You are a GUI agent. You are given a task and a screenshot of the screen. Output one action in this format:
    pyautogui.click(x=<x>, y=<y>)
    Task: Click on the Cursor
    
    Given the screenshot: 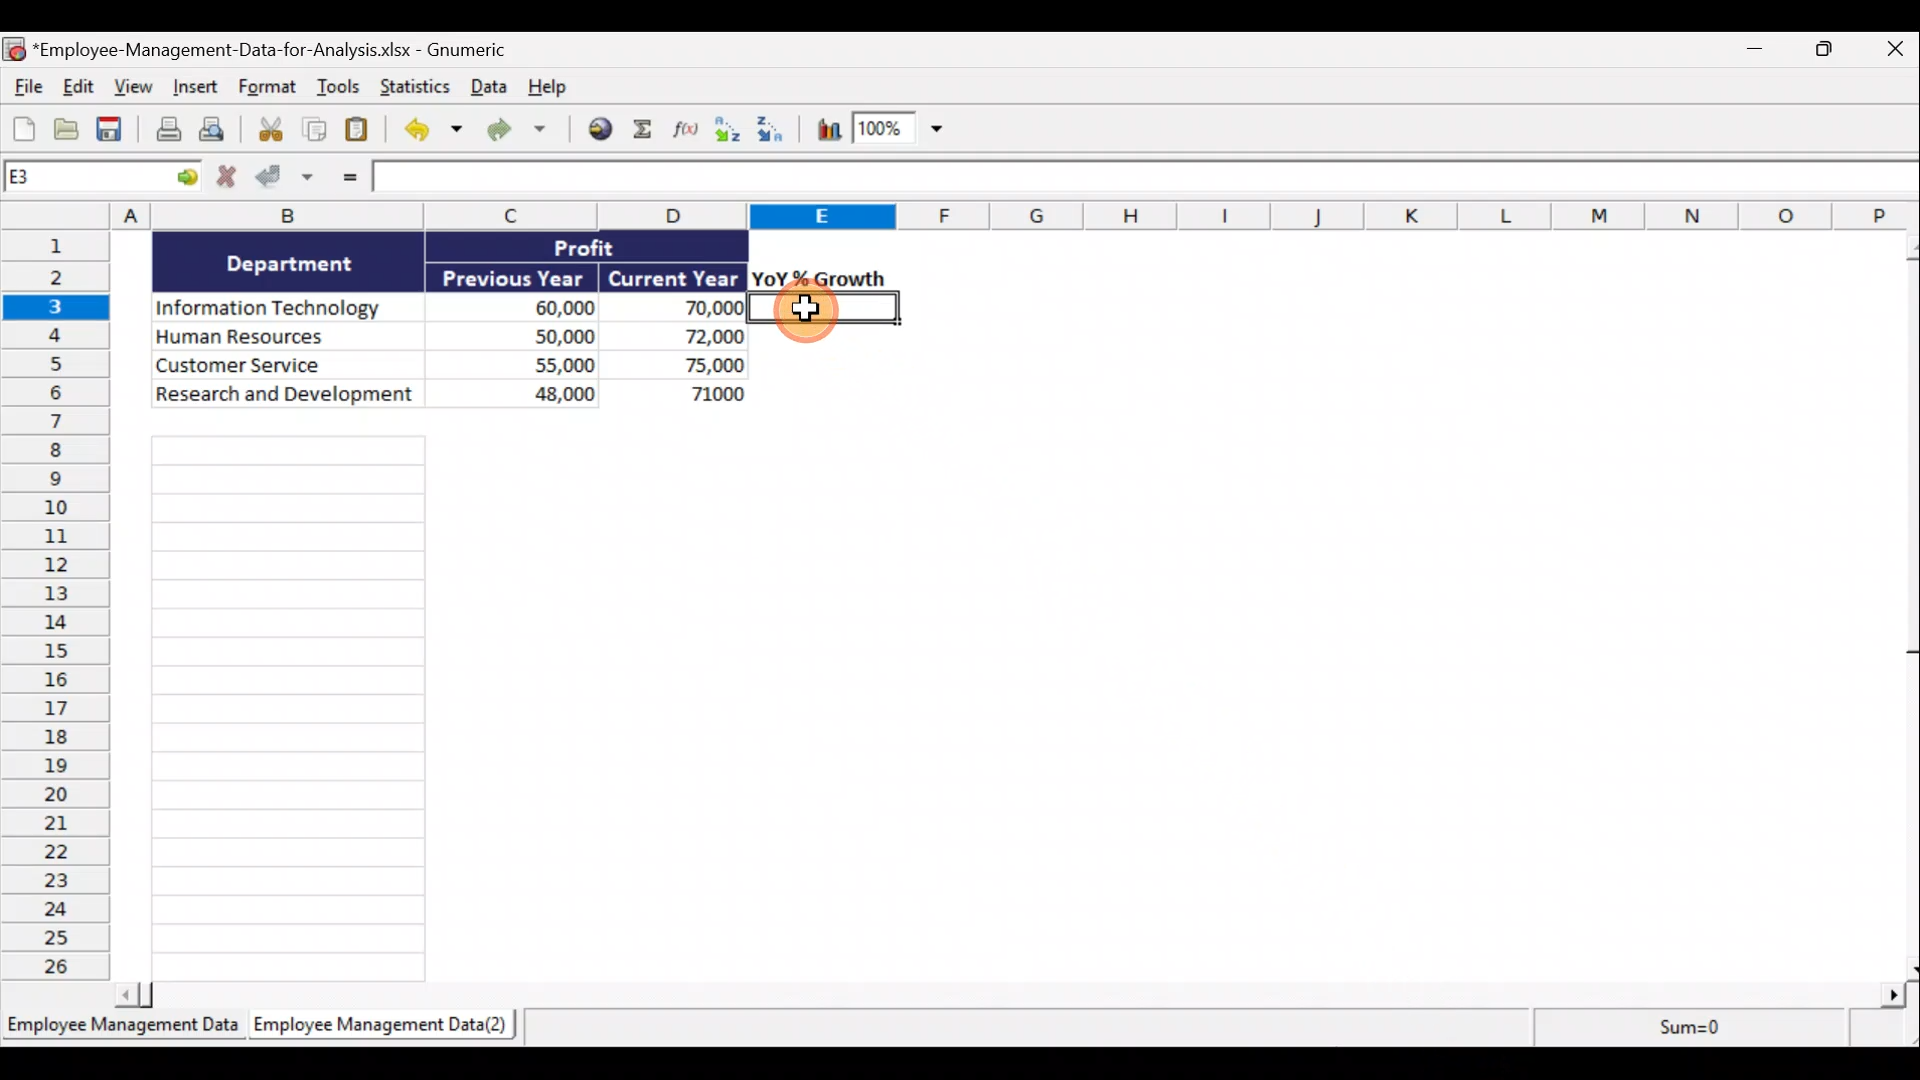 What is the action you would take?
    pyautogui.click(x=805, y=309)
    